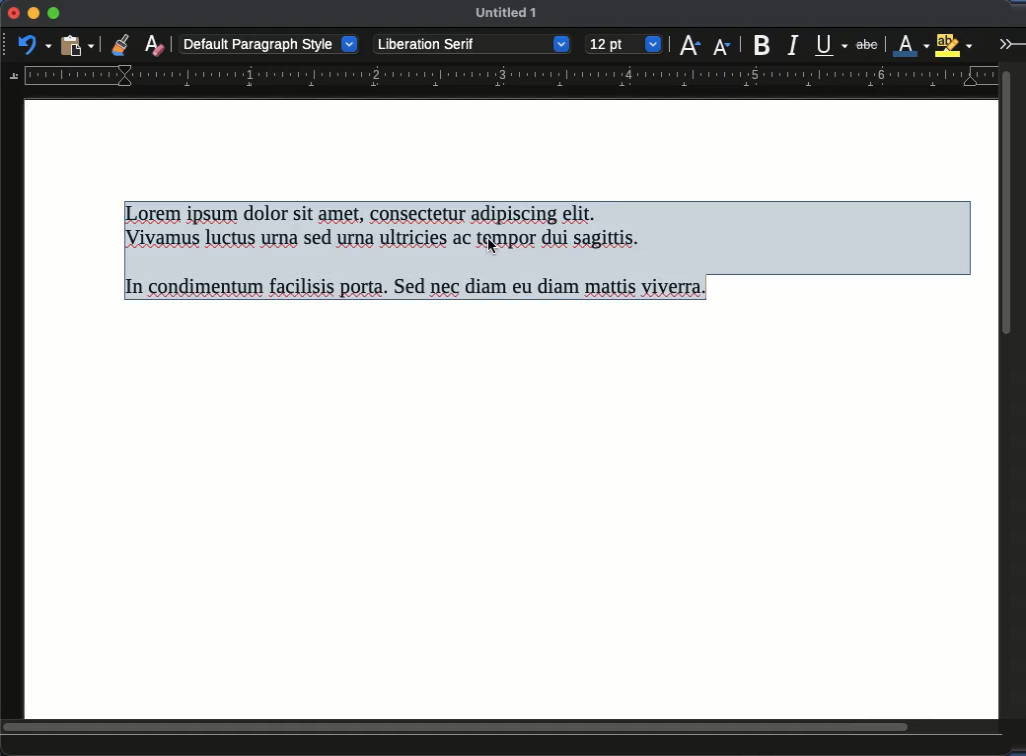 The width and height of the screenshot is (1026, 756). I want to click on default paragraph style, so click(270, 43).